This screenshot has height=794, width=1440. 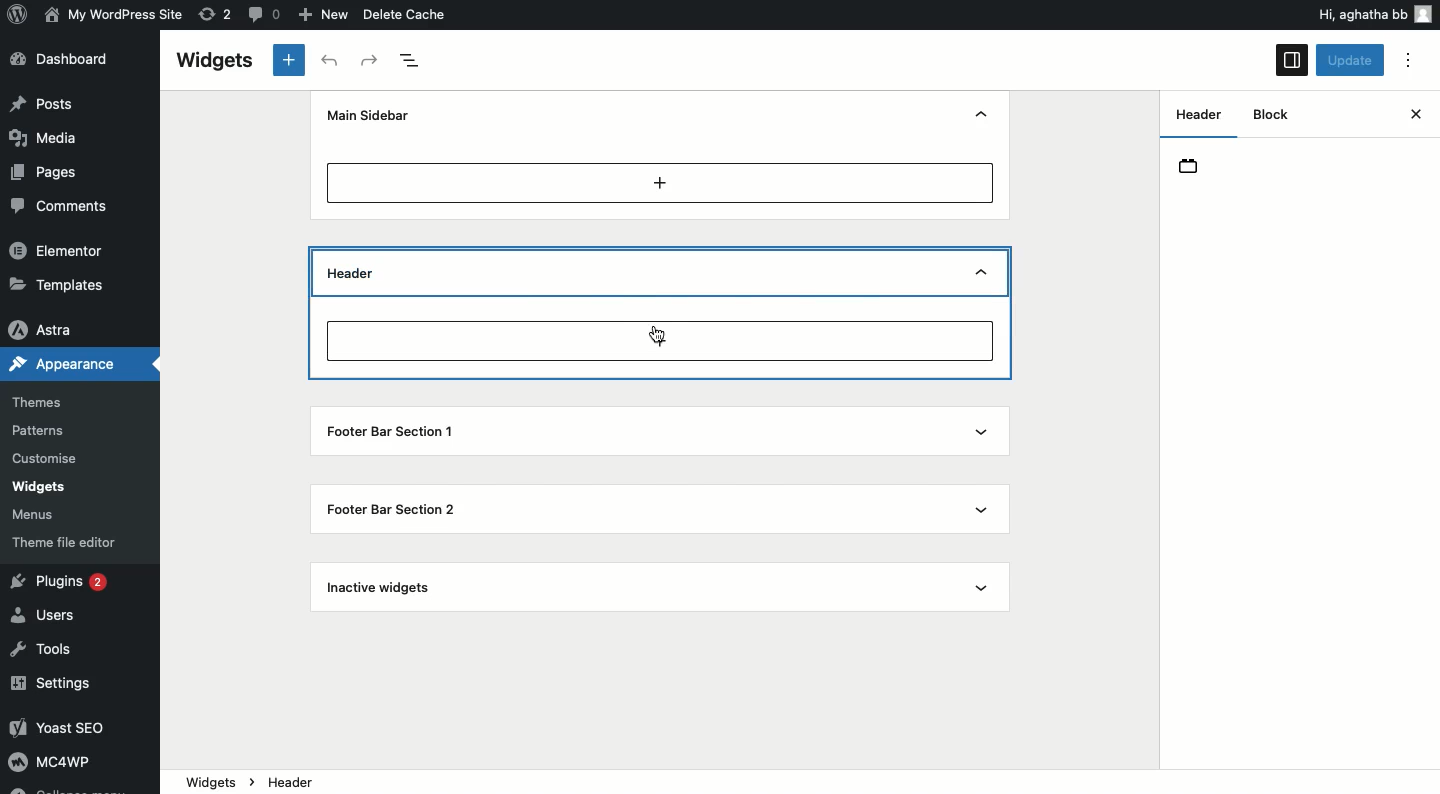 What do you see at coordinates (38, 487) in the screenshot?
I see `Widgets` at bounding box center [38, 487].